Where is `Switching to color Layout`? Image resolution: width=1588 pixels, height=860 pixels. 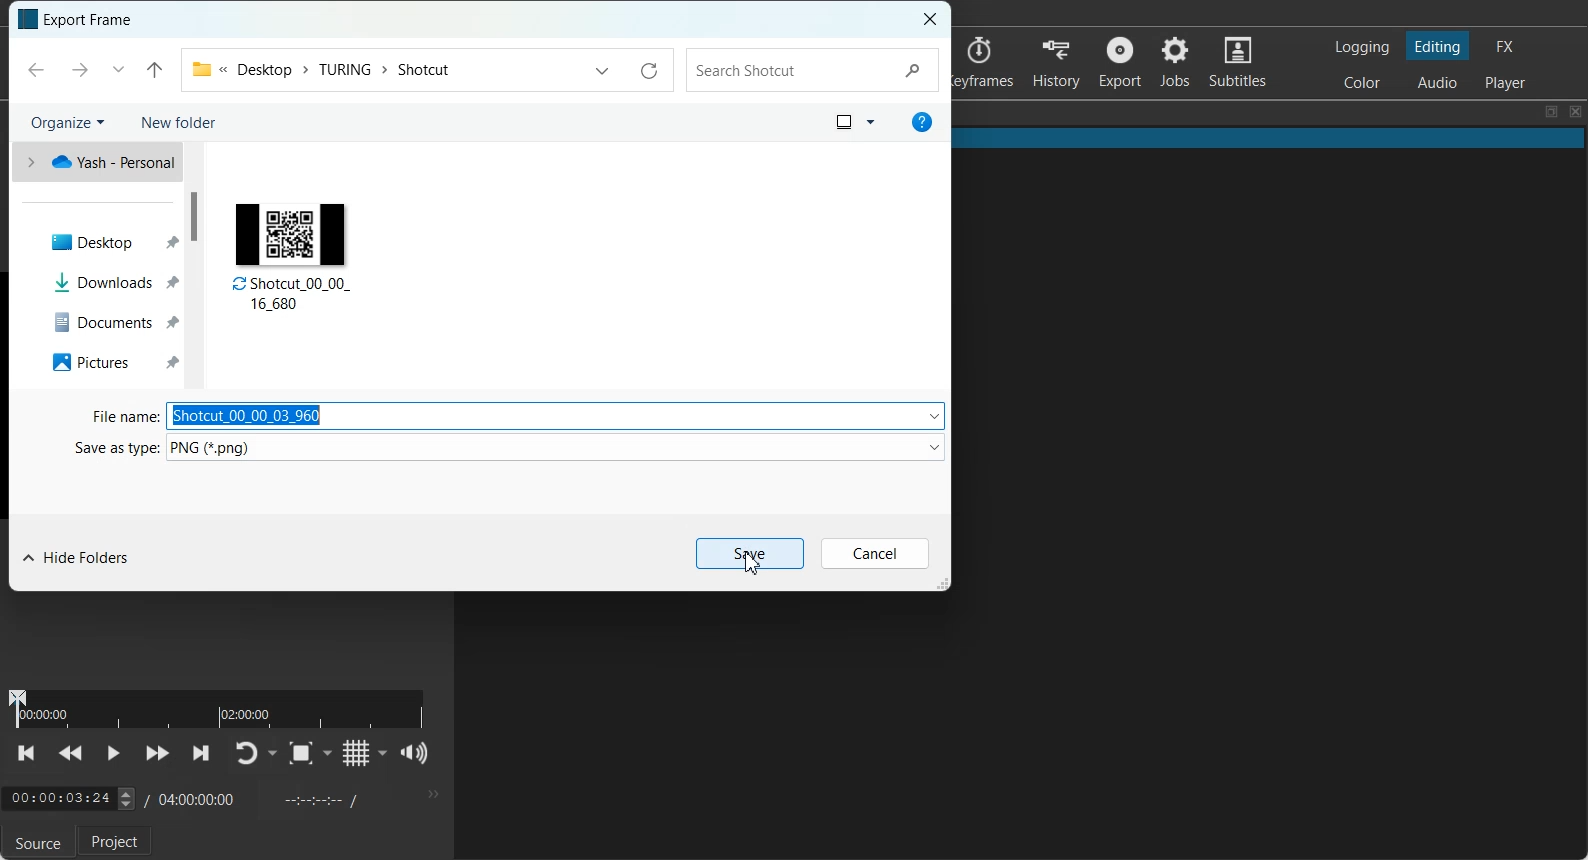
Switching to color Layout is located at coordinates (1362, 83).